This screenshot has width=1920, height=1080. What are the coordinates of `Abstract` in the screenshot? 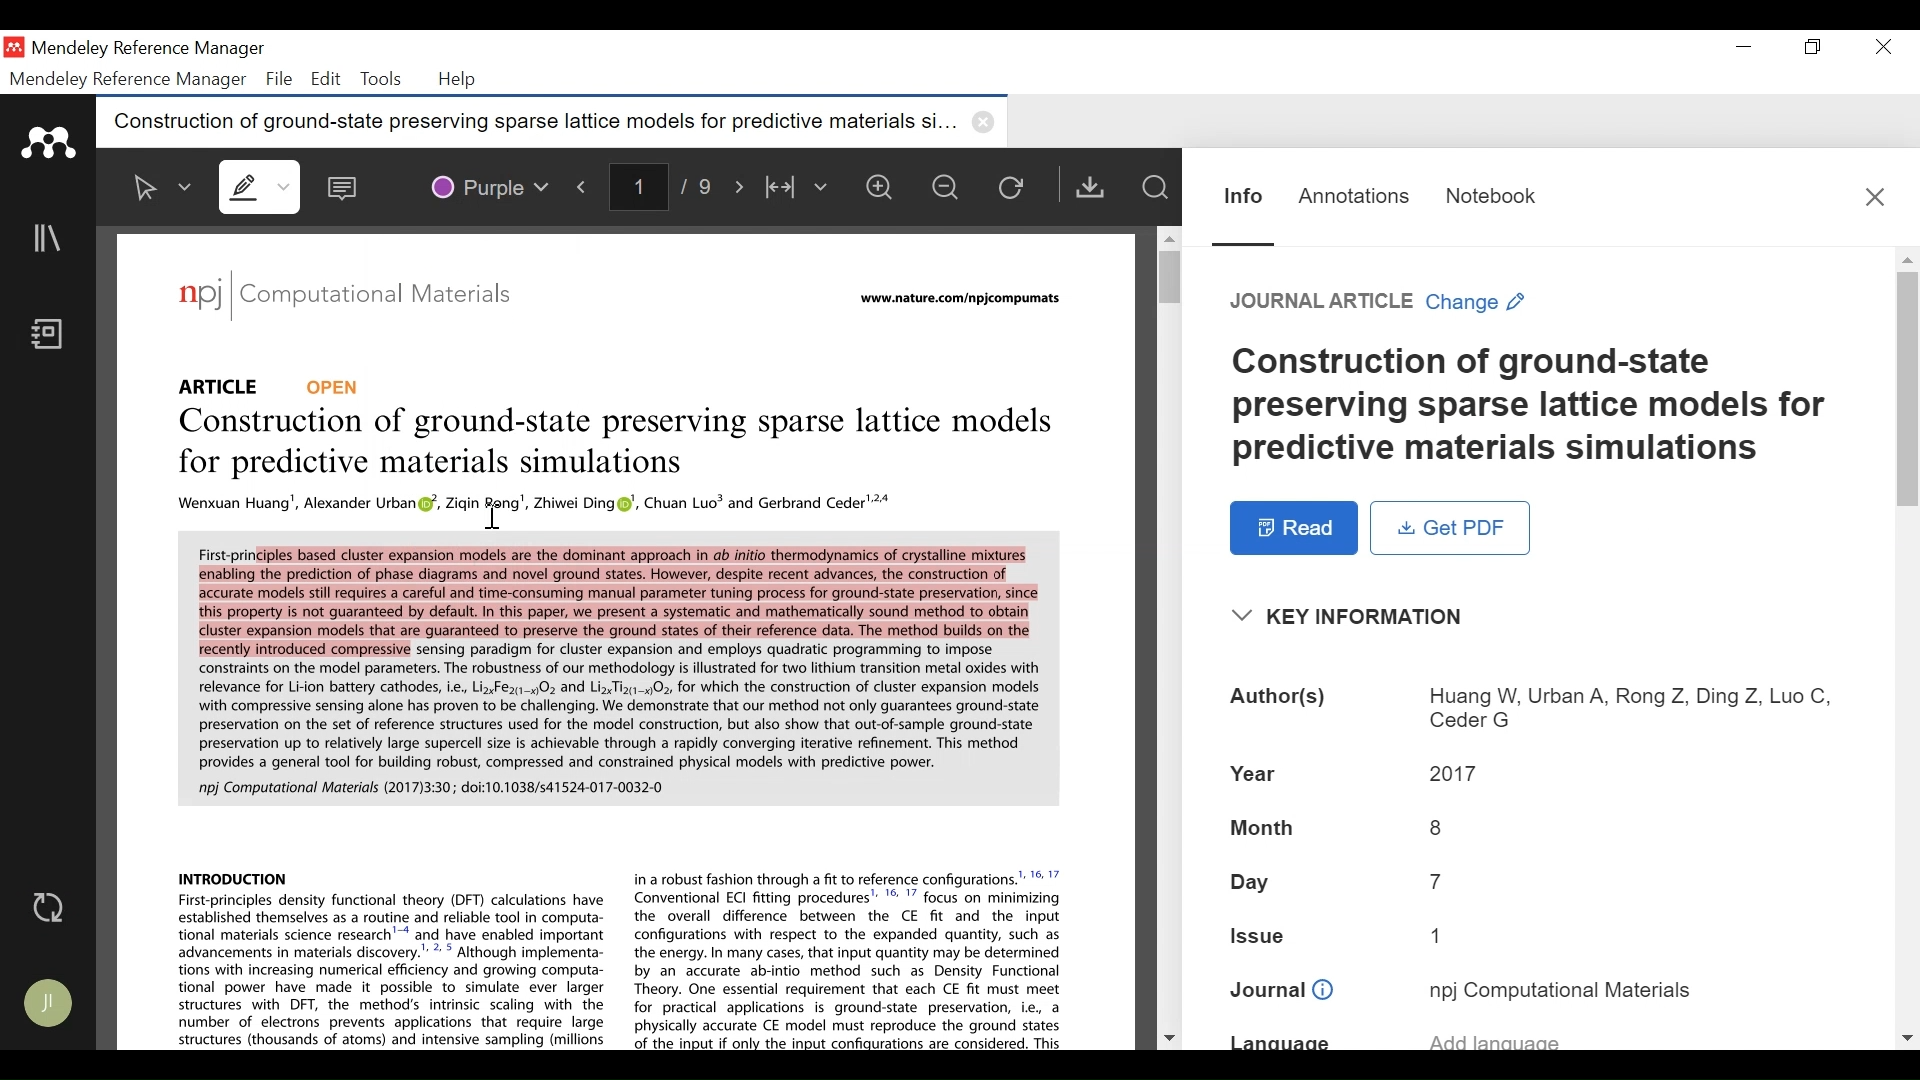 It's located at (613, 666).